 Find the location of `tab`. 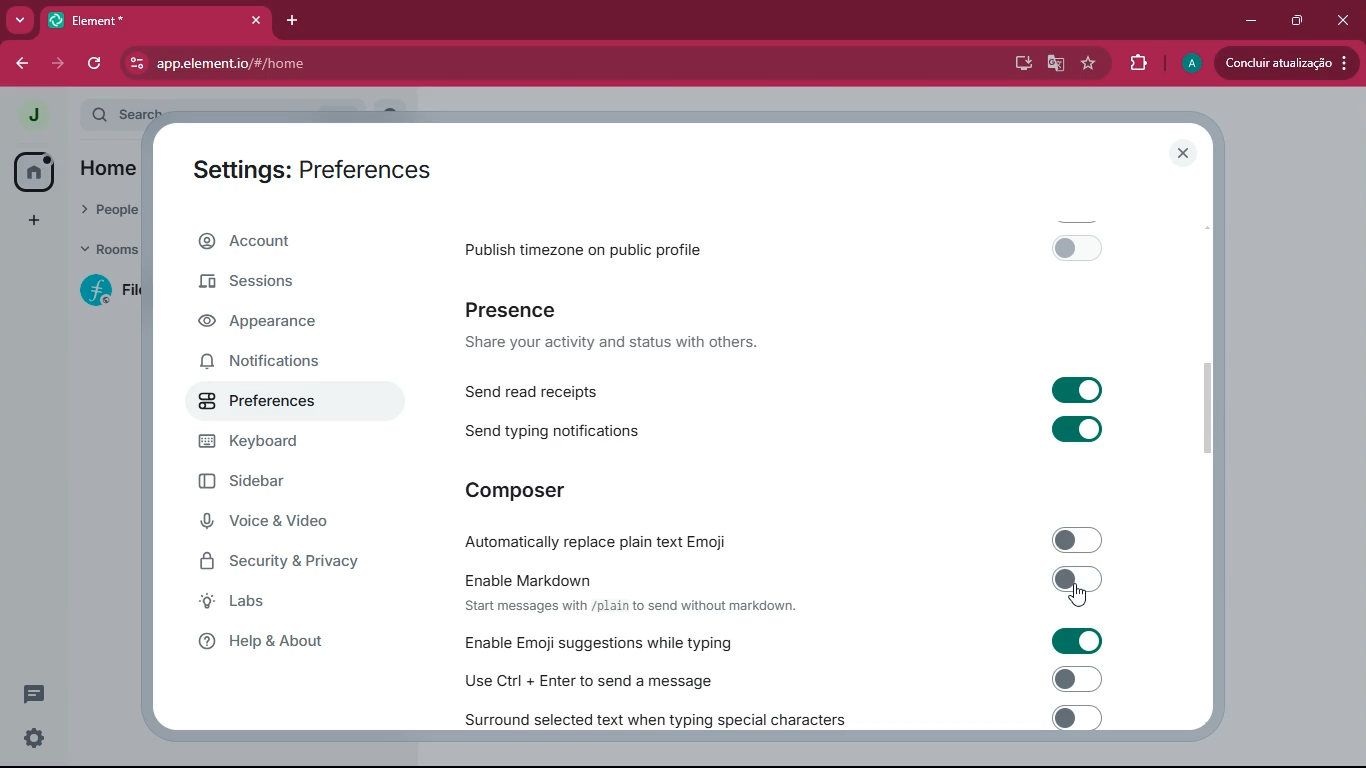

tab is located at coordinates (157, 20).